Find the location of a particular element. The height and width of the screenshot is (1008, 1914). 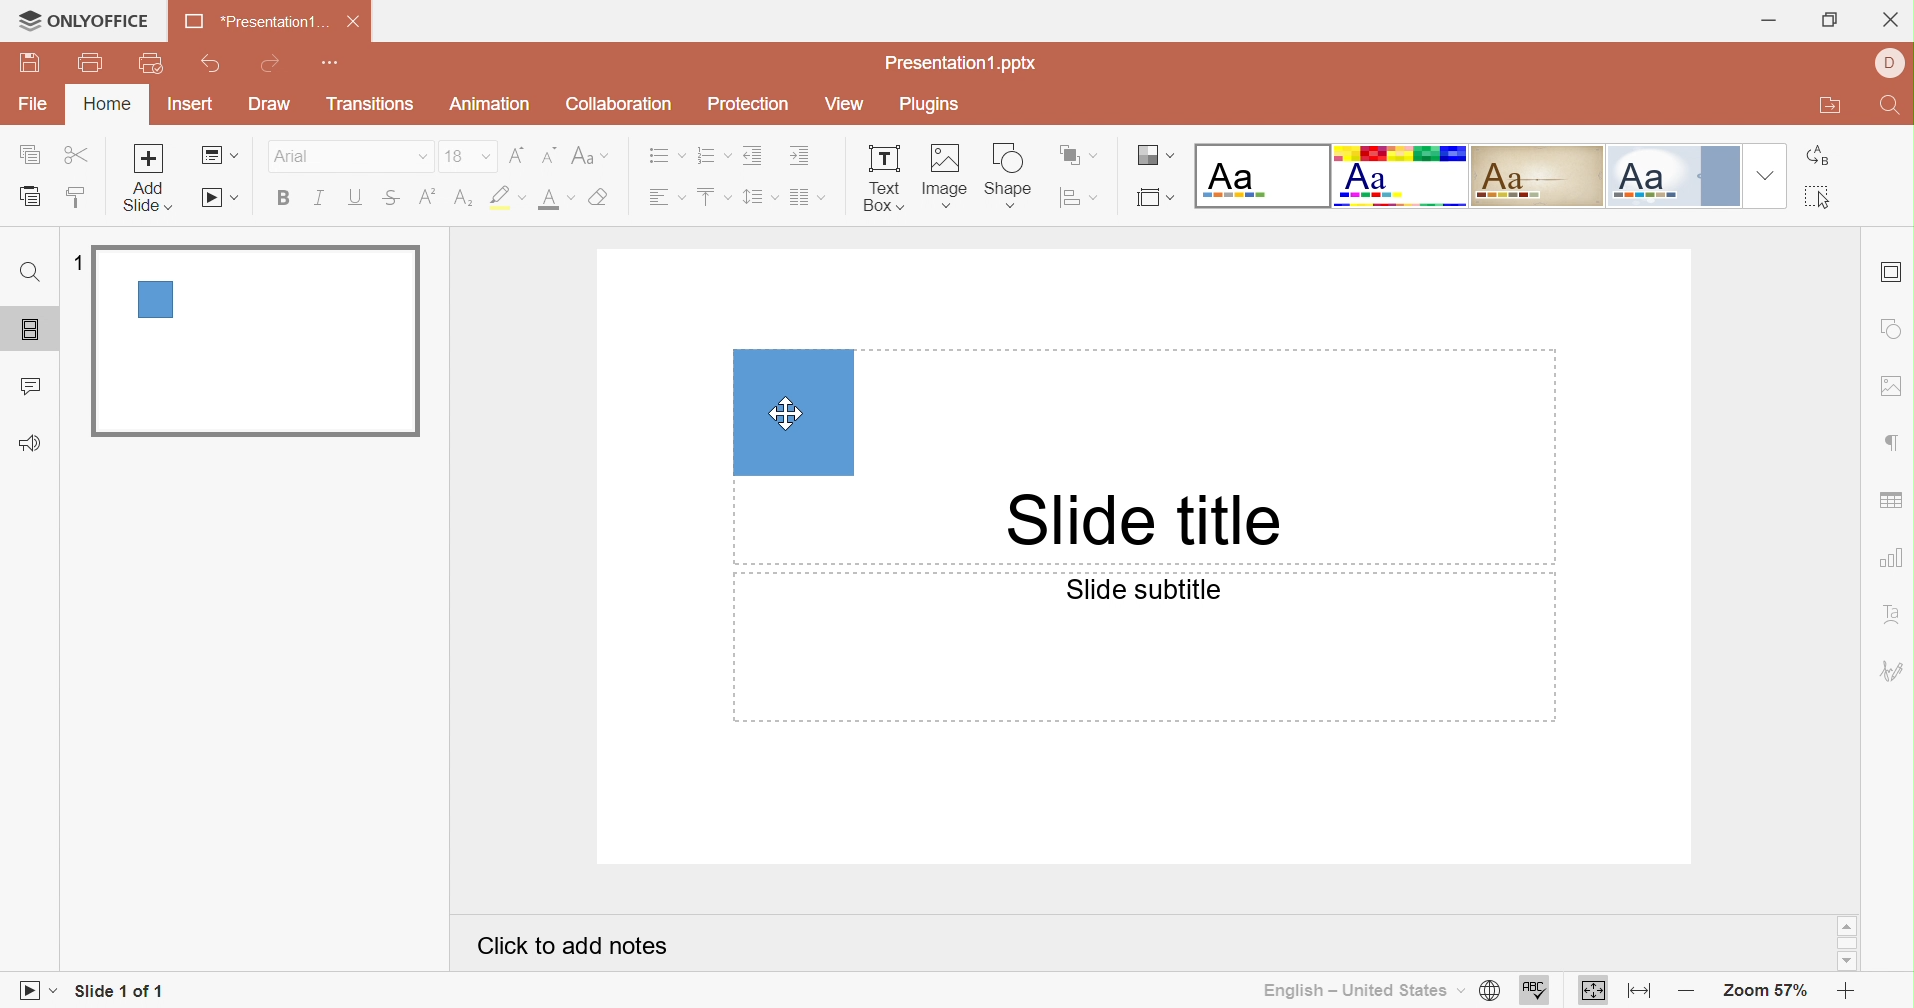

Official is located at coordinates (1674, 176).